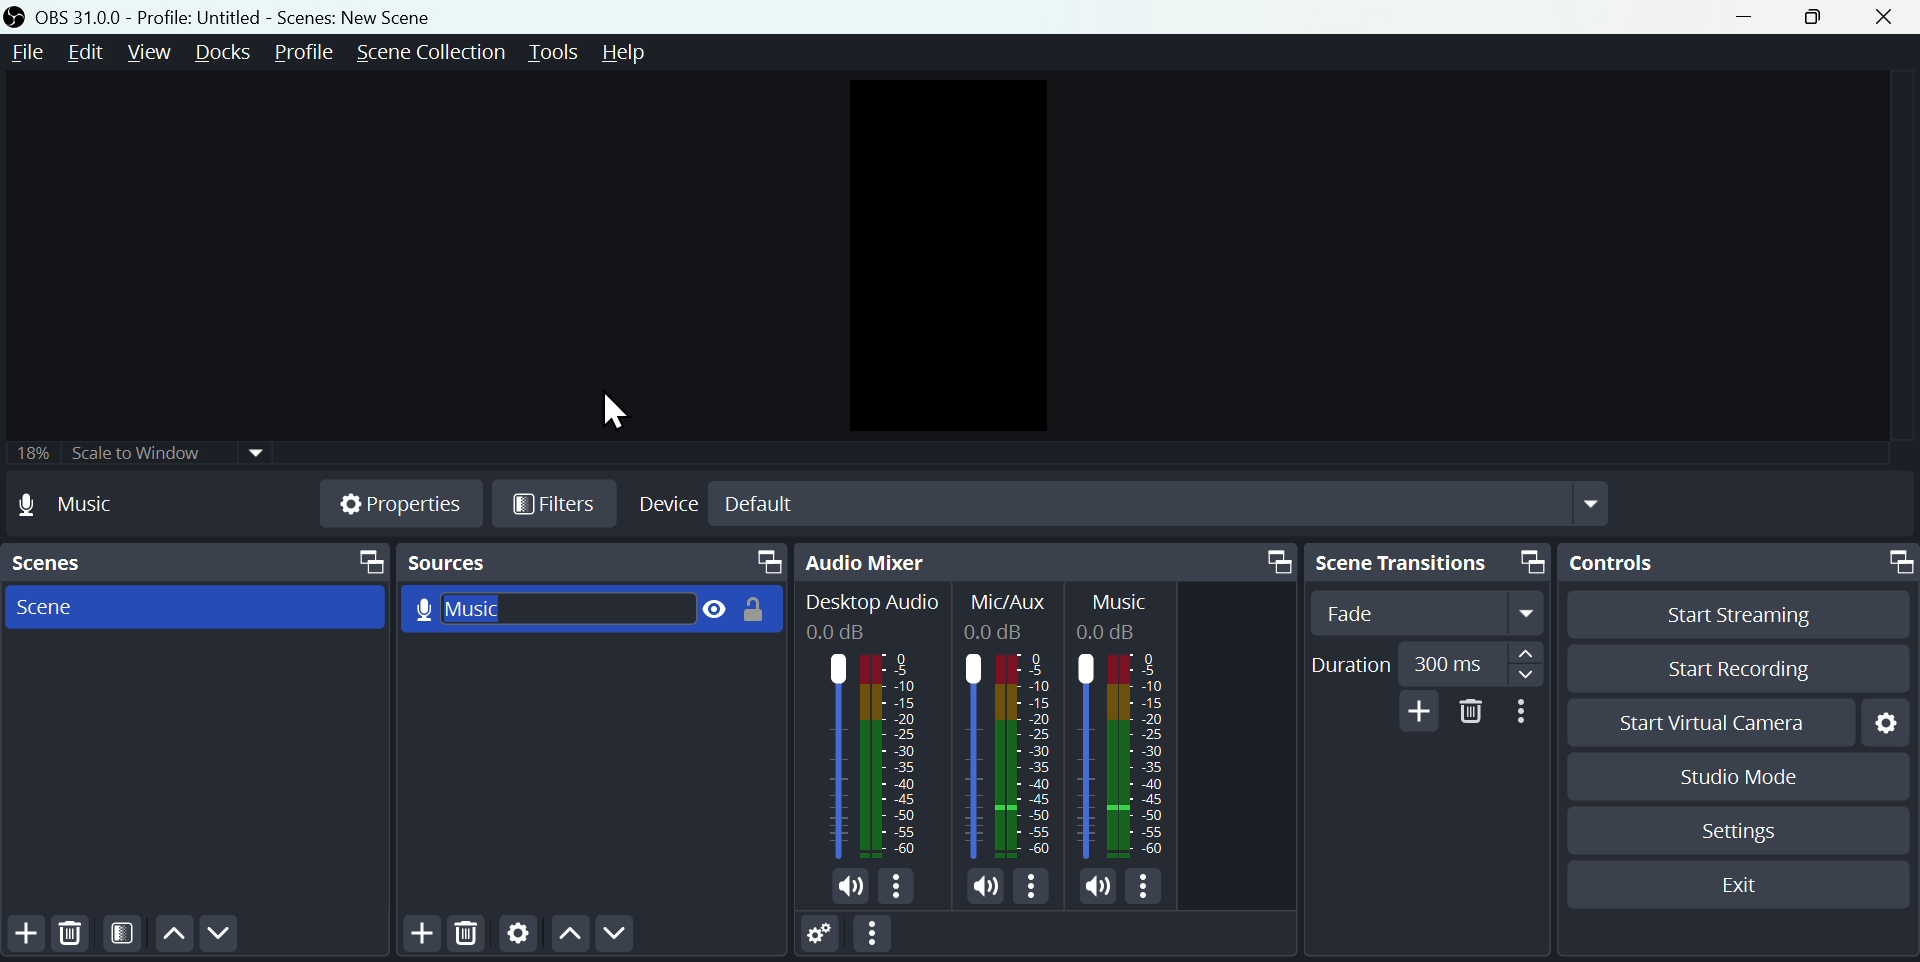  I want to click on Add, so click(28, 939).